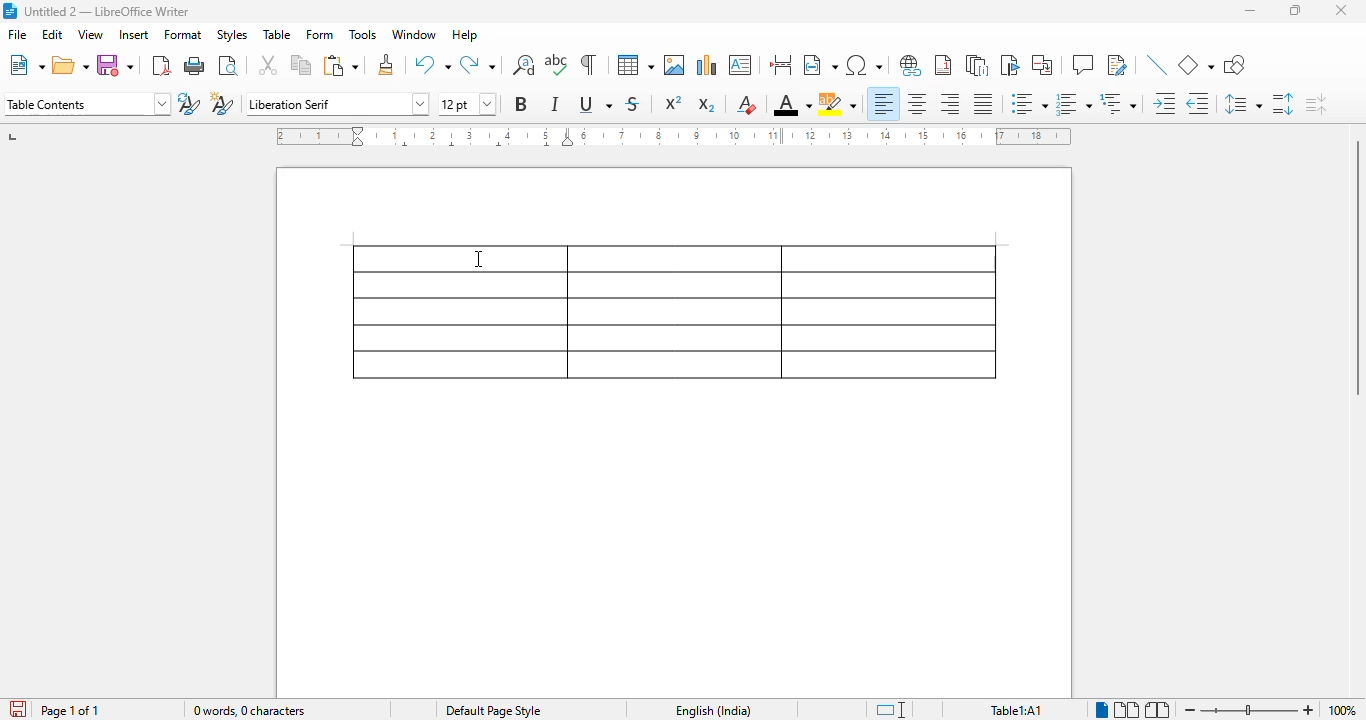 This screenshot has height=720, width=1366. I want to click on insert endnote, so click(978, 65).